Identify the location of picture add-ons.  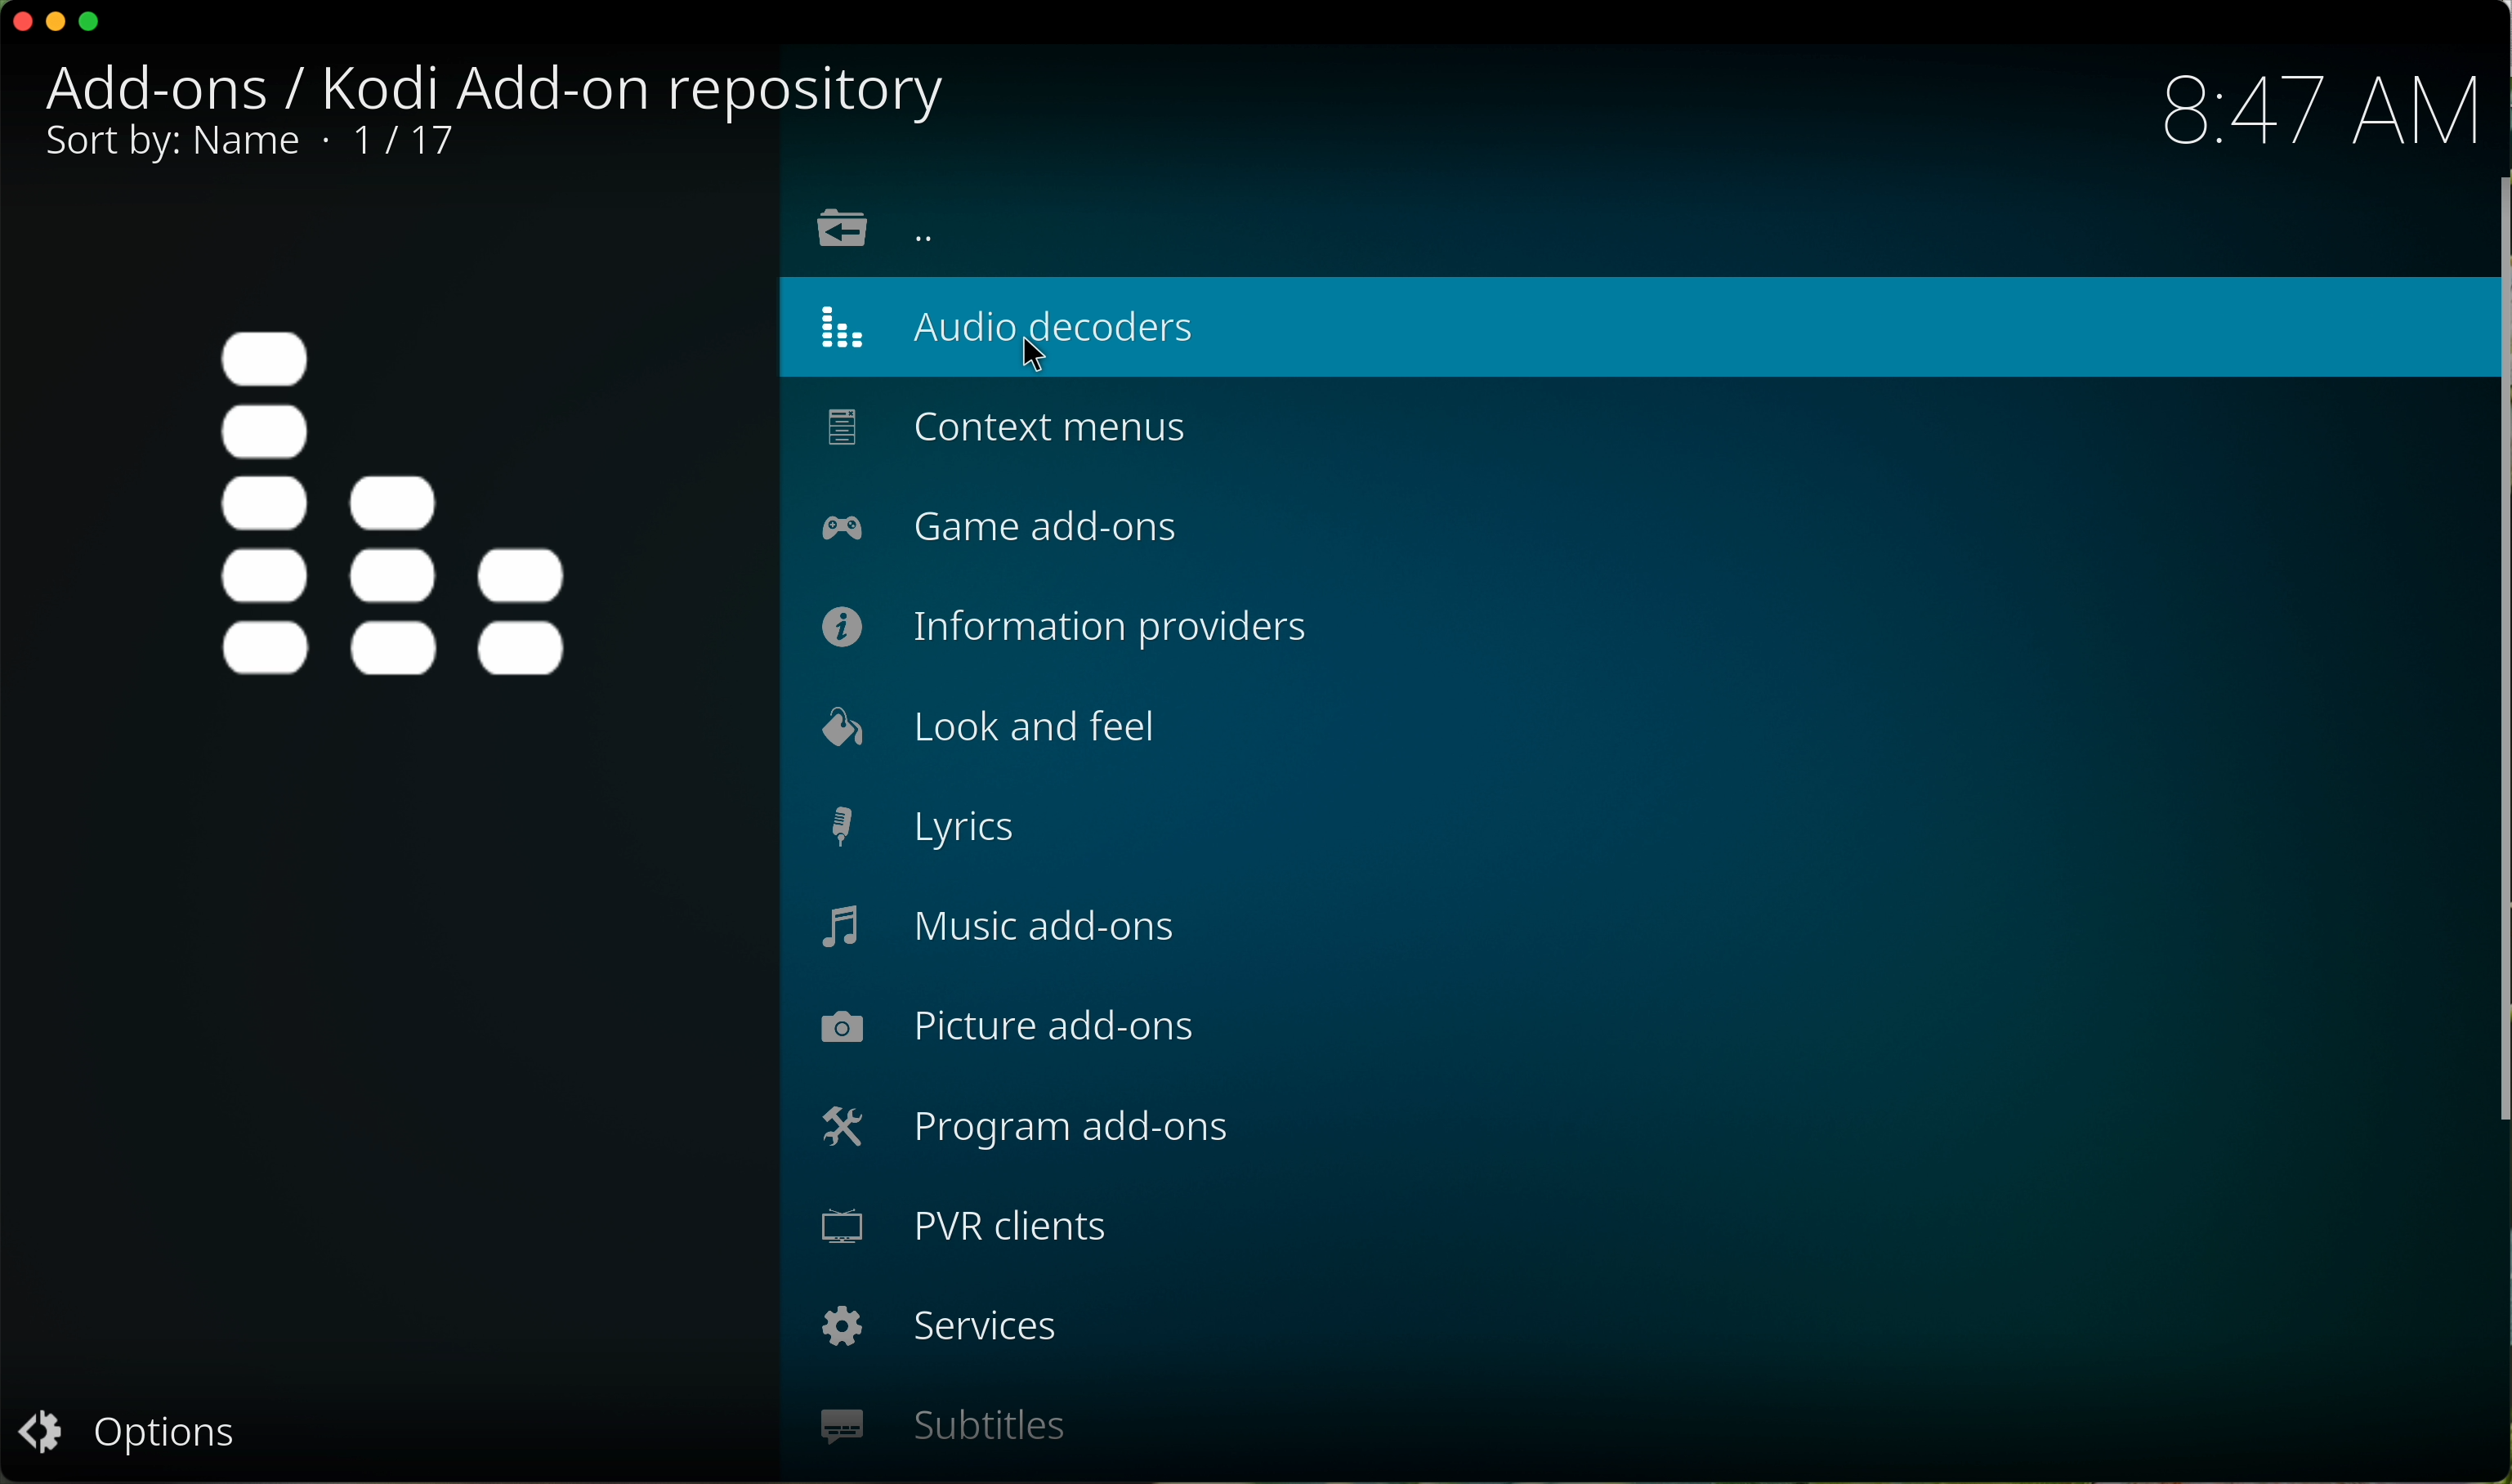
(1009, 1029).